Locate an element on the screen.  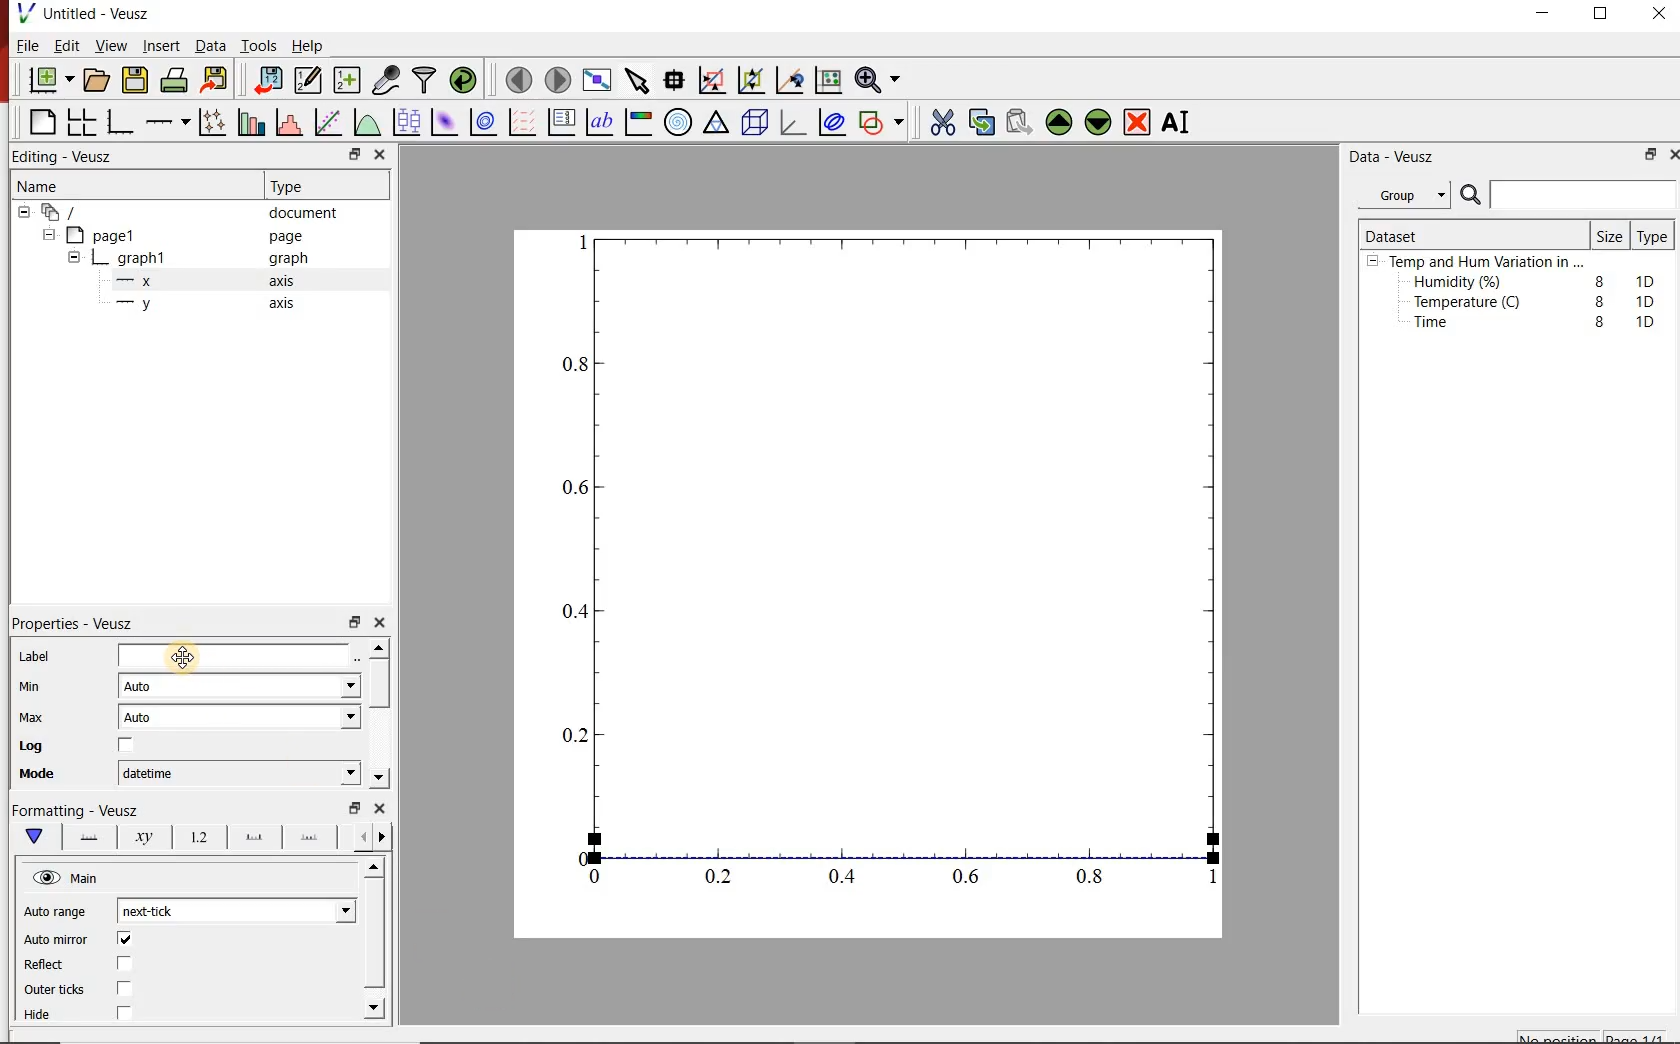
hide sub menu is located at coordinates (52, 237).